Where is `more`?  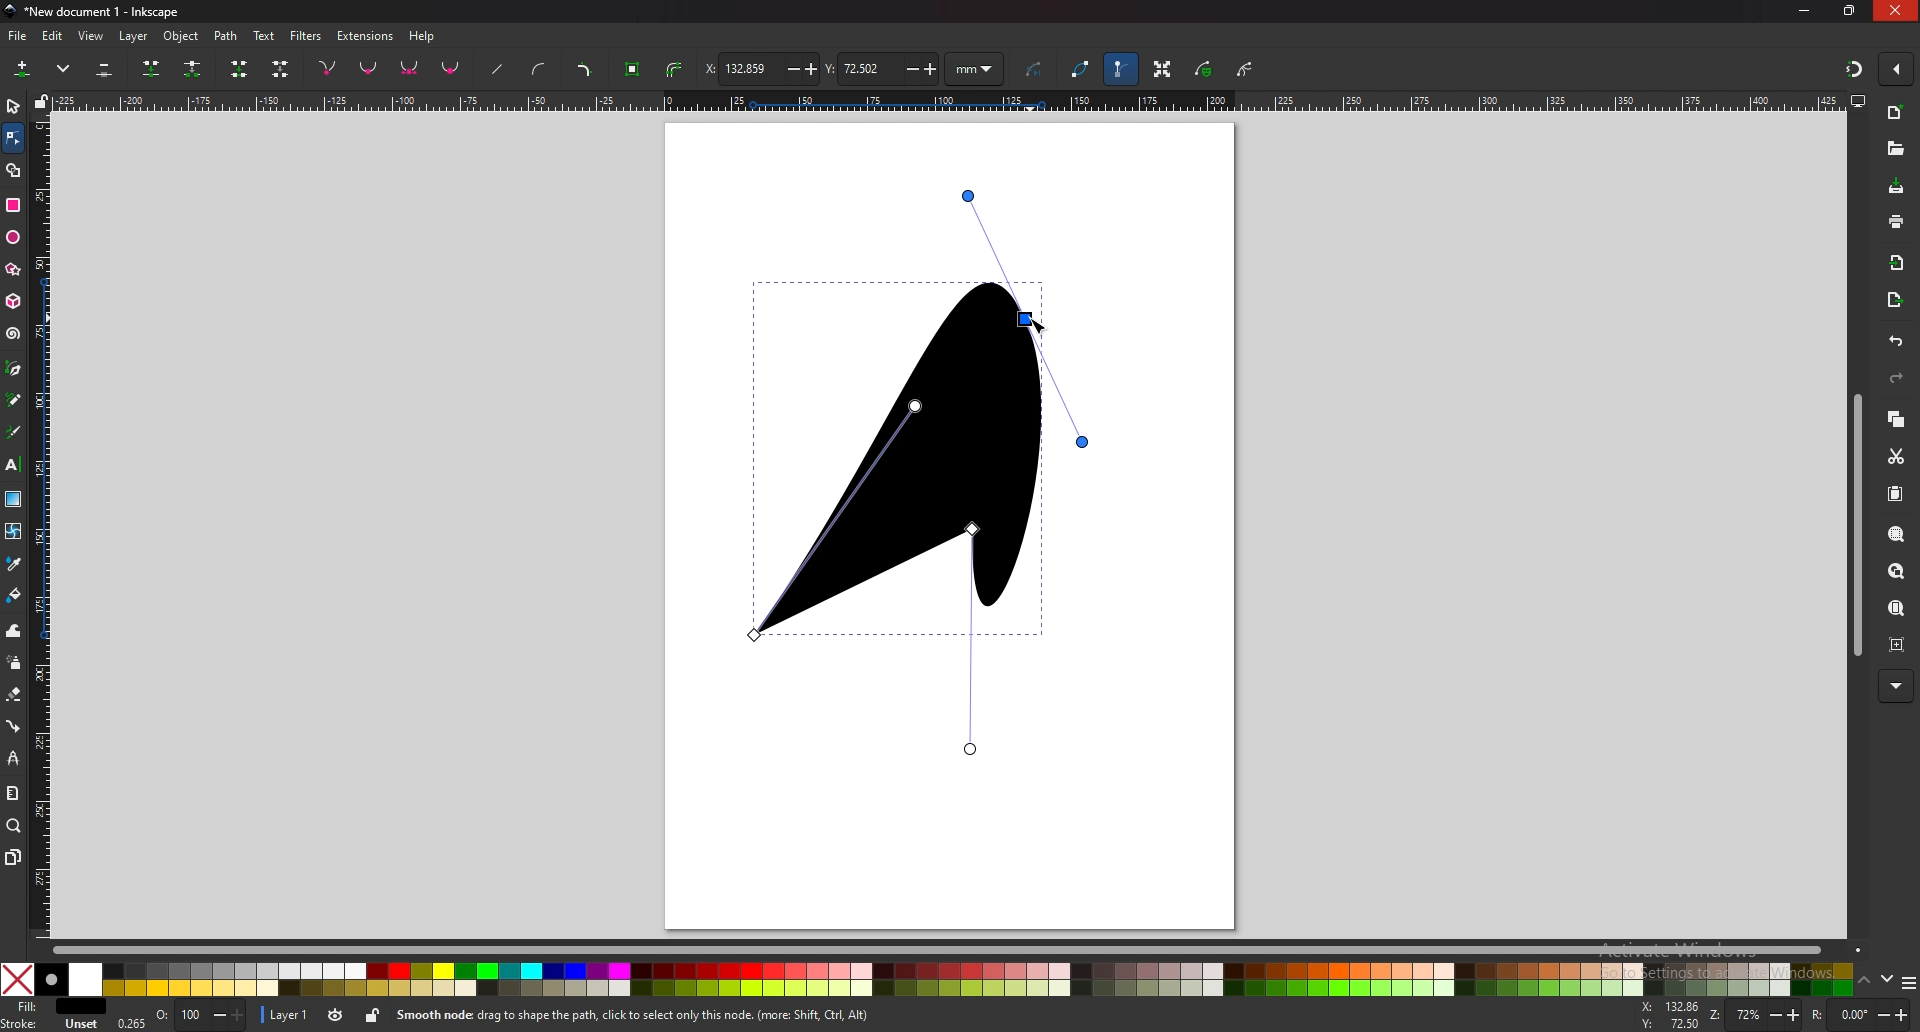
more is located at coordinates (63, 69).